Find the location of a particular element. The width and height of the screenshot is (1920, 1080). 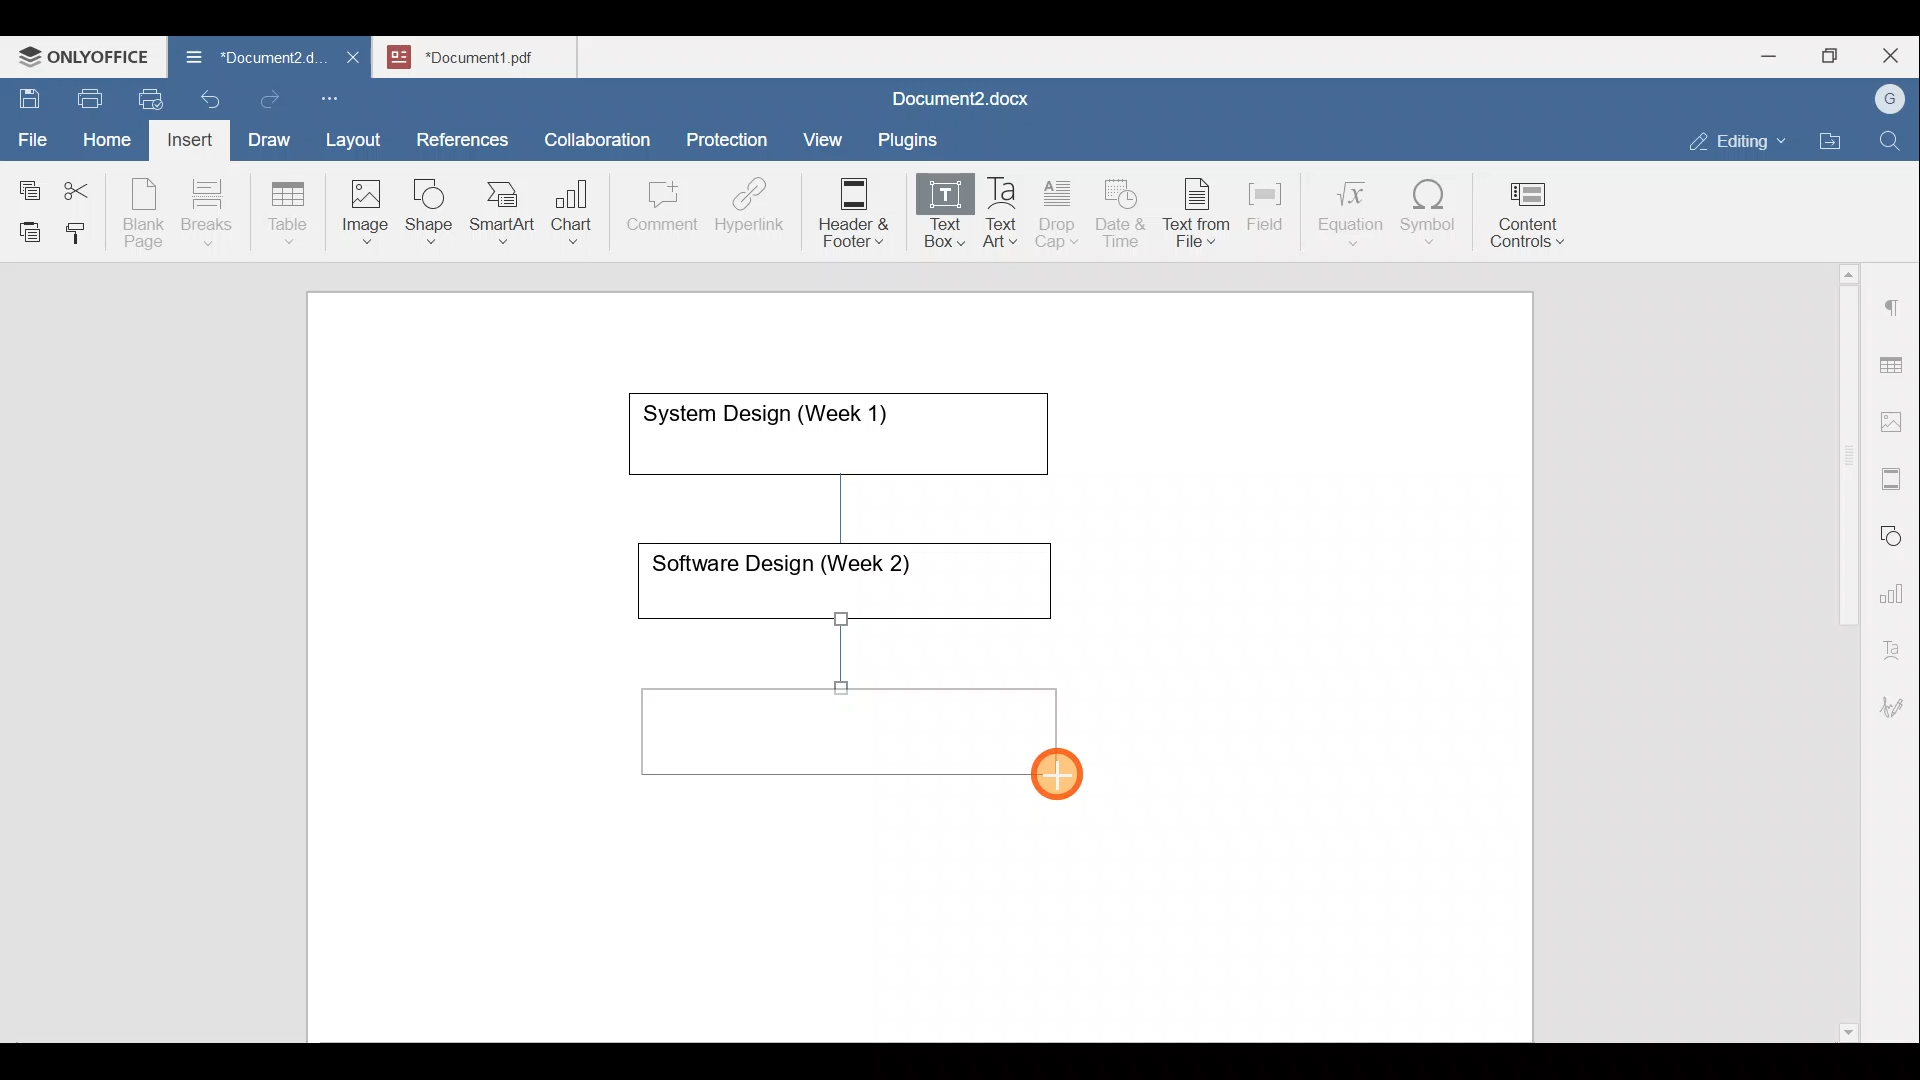

Layout is located at coordinates (358, 136).